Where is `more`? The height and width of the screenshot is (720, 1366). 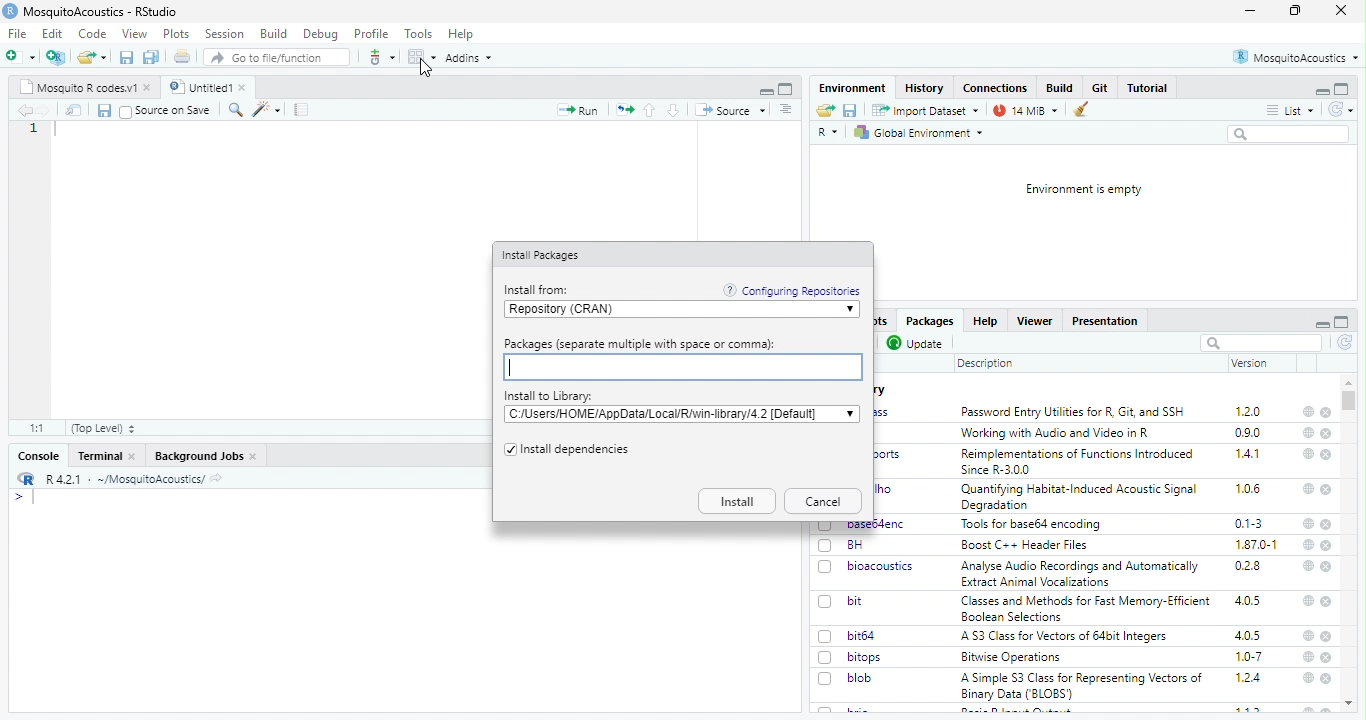
more is located at coordinates (787, 110).